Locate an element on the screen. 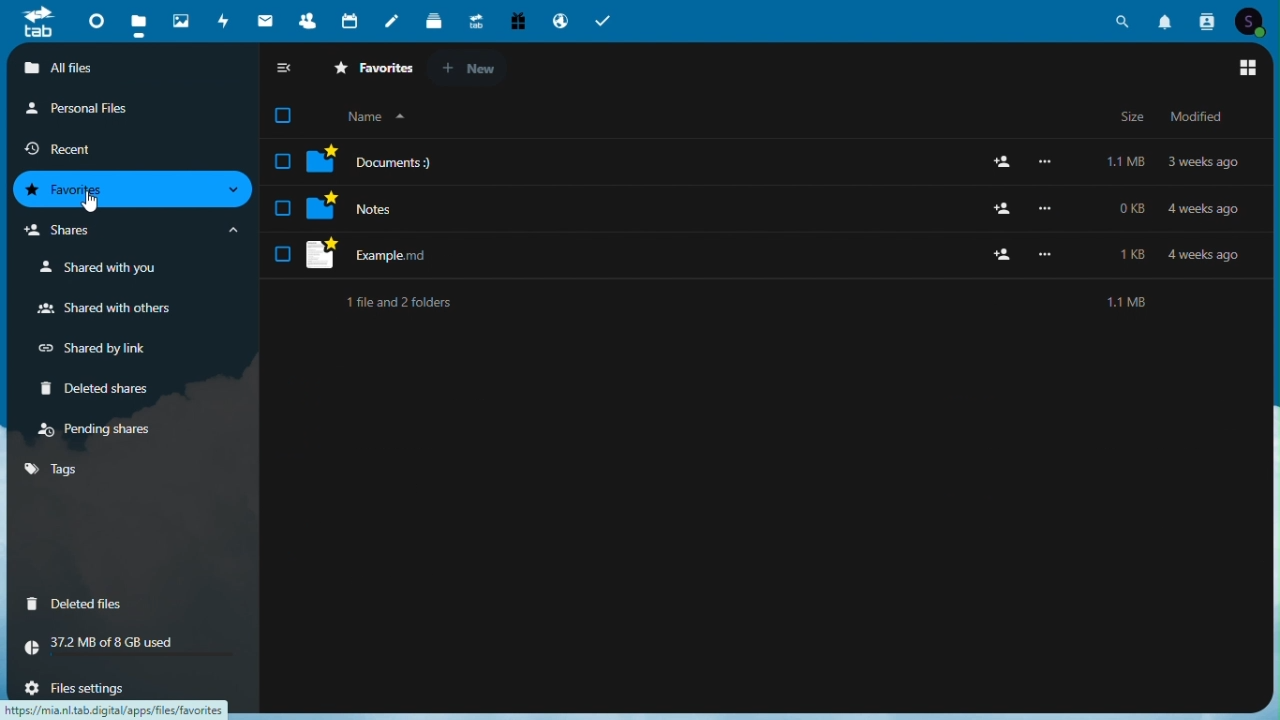 This screenshot has height=720, width=1280. Pending shares is located at coordinates (96, 429).